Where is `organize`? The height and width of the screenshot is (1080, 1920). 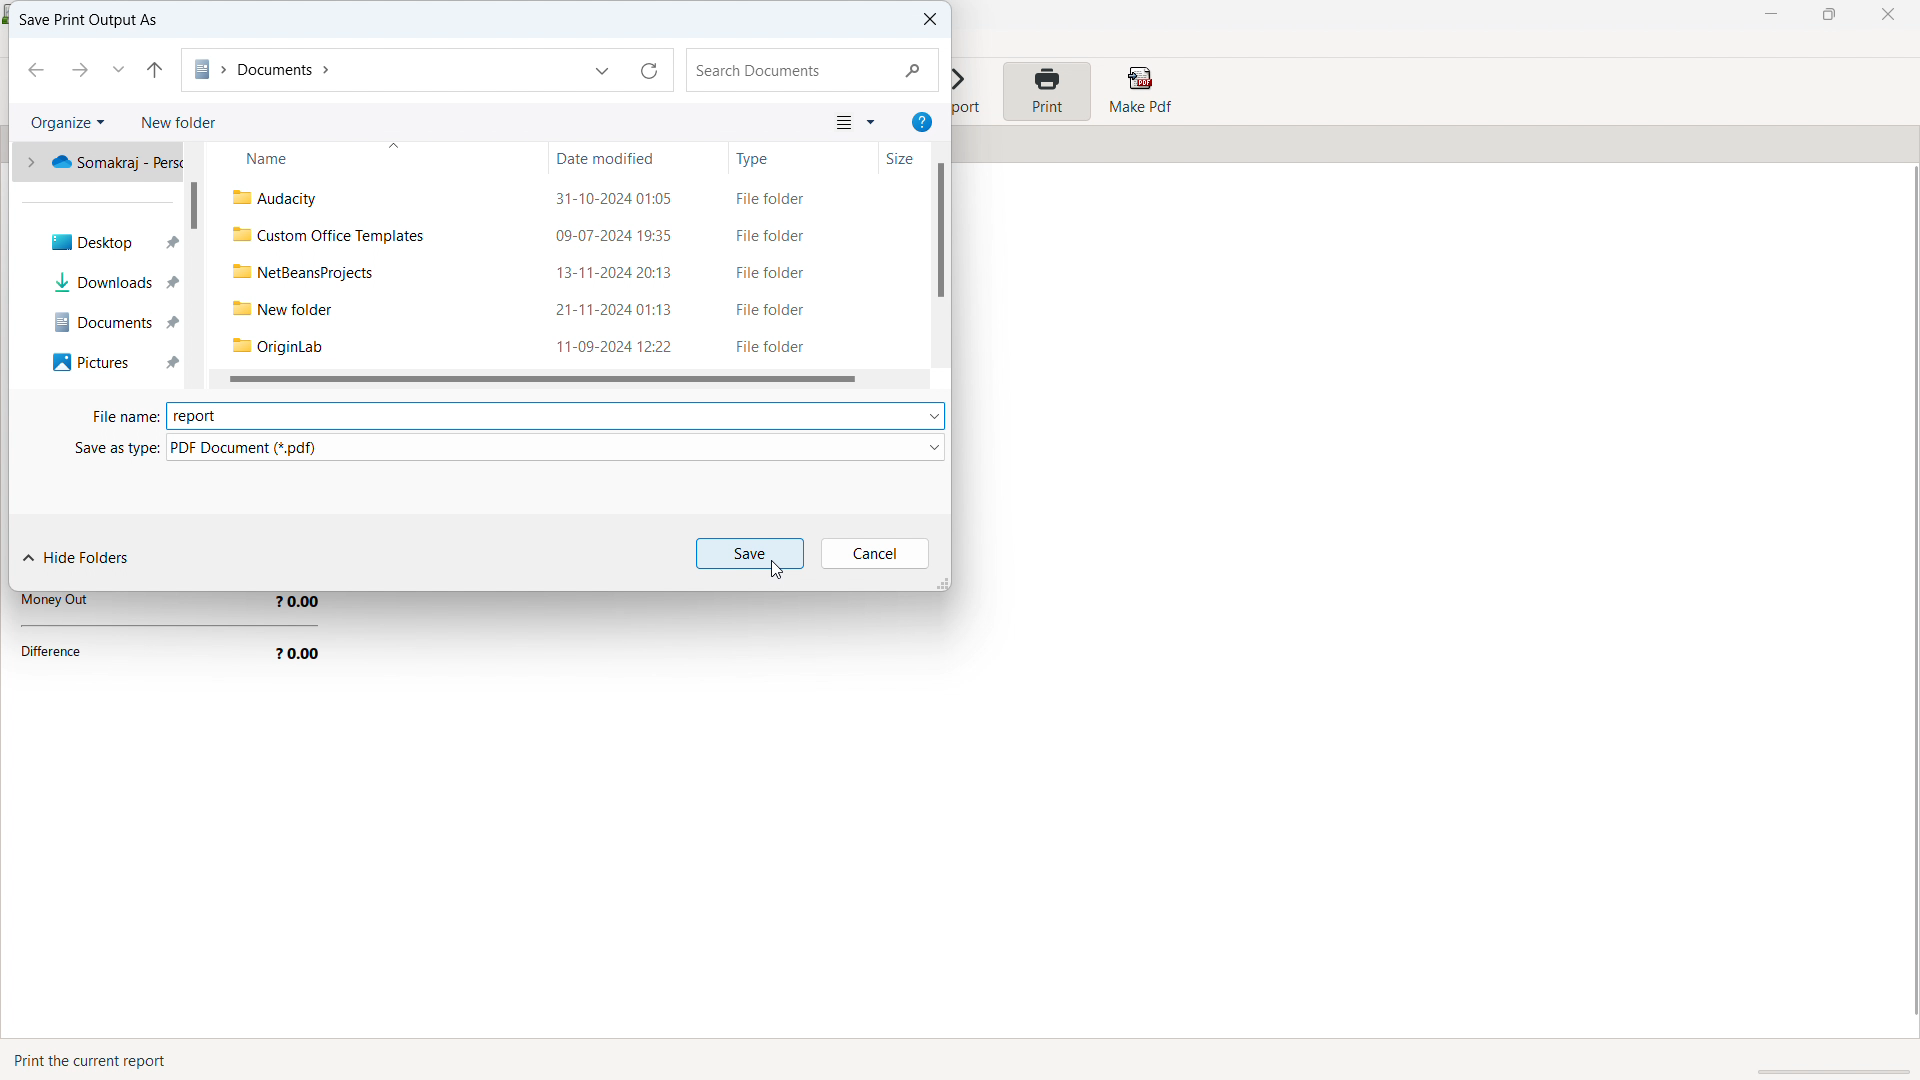 organize is located at coordinates (68, 122).